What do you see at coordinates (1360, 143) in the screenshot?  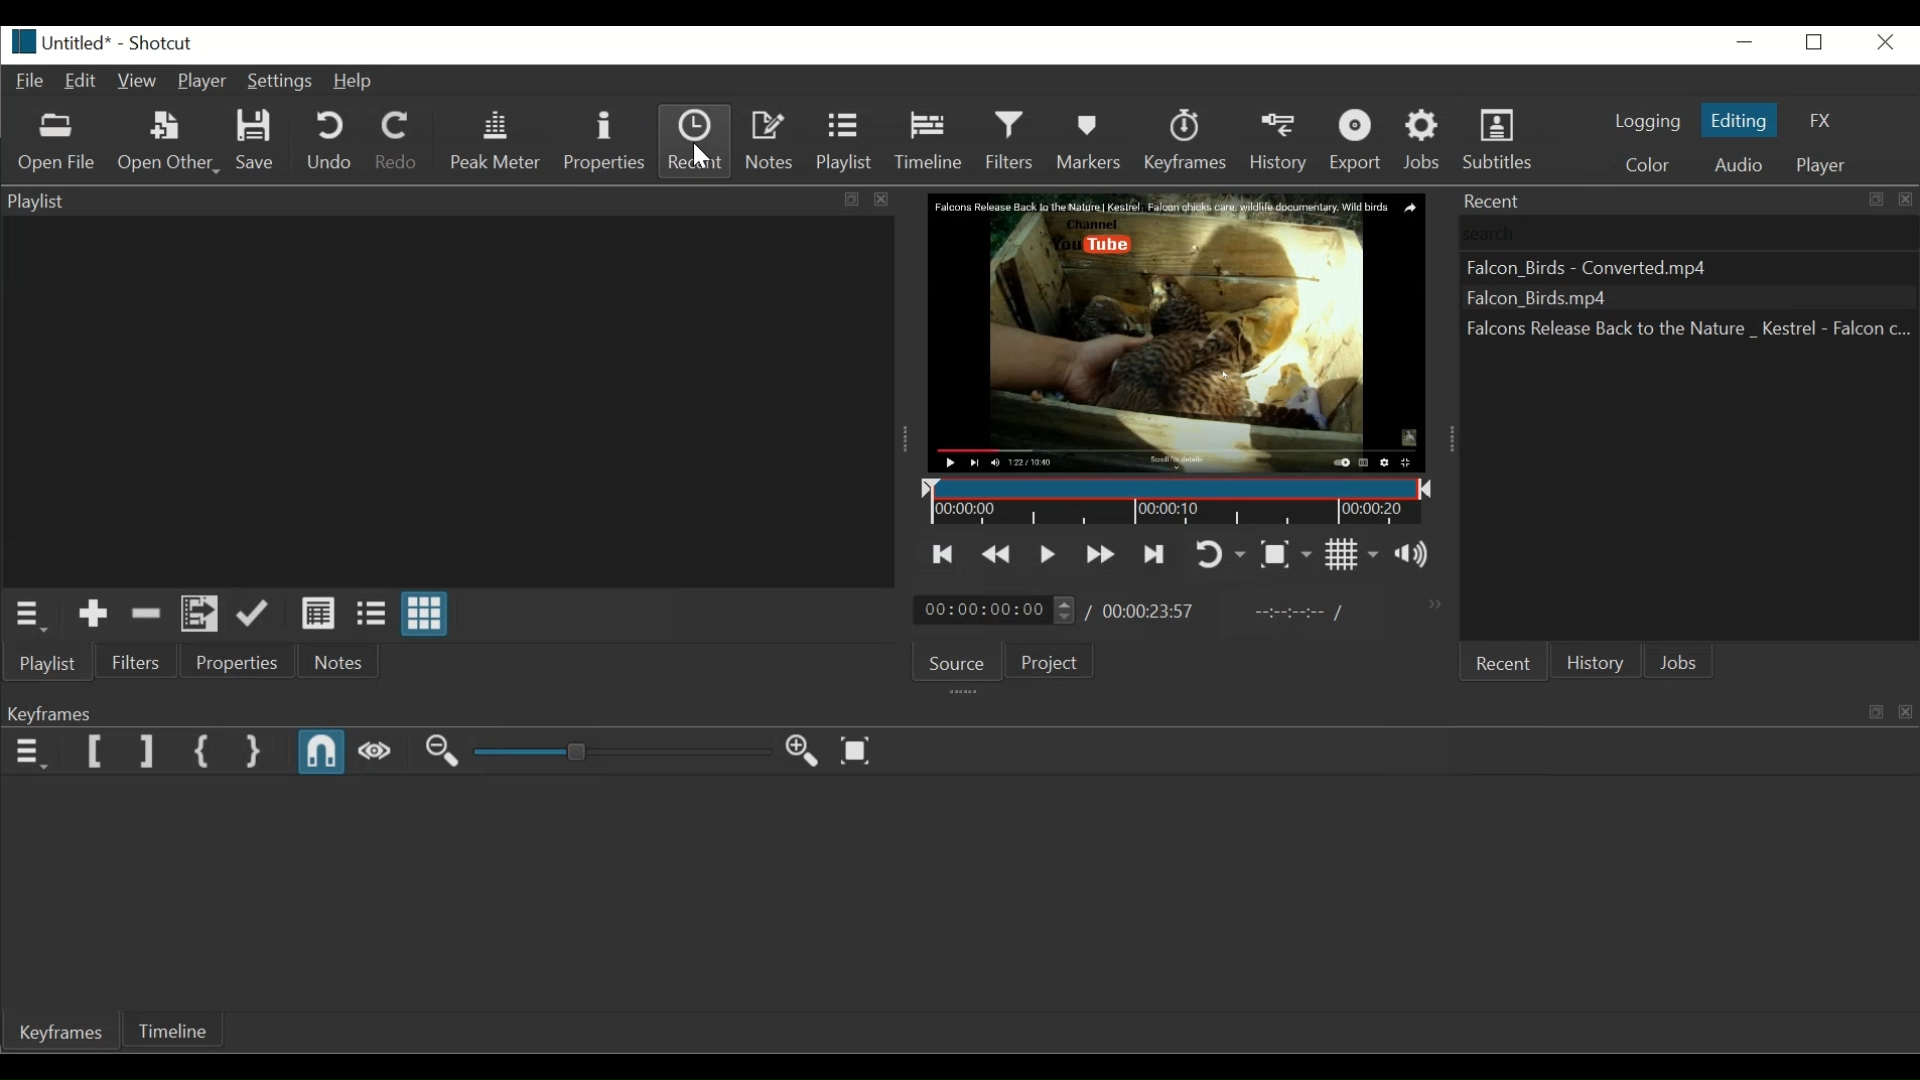 I see `Export` at bounding box center [1360, 143].